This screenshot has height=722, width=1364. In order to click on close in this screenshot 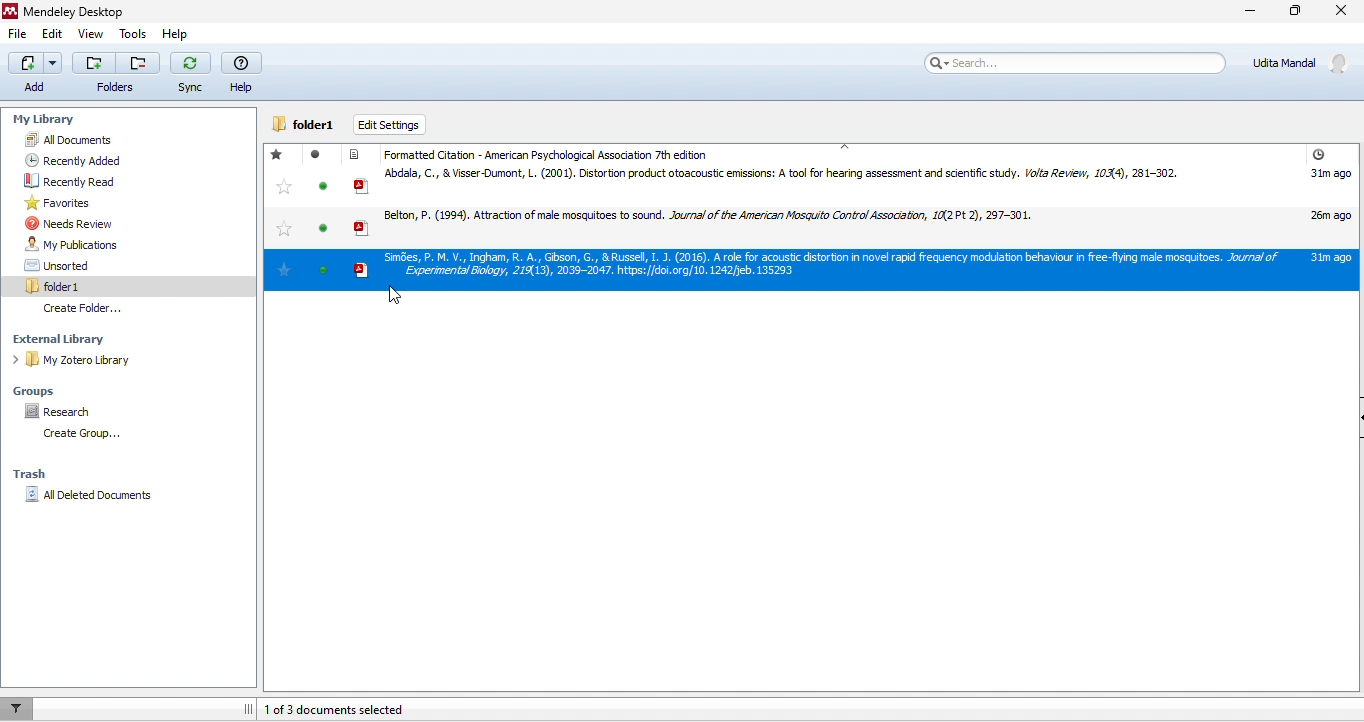, I will do `click(1344, 13)`.